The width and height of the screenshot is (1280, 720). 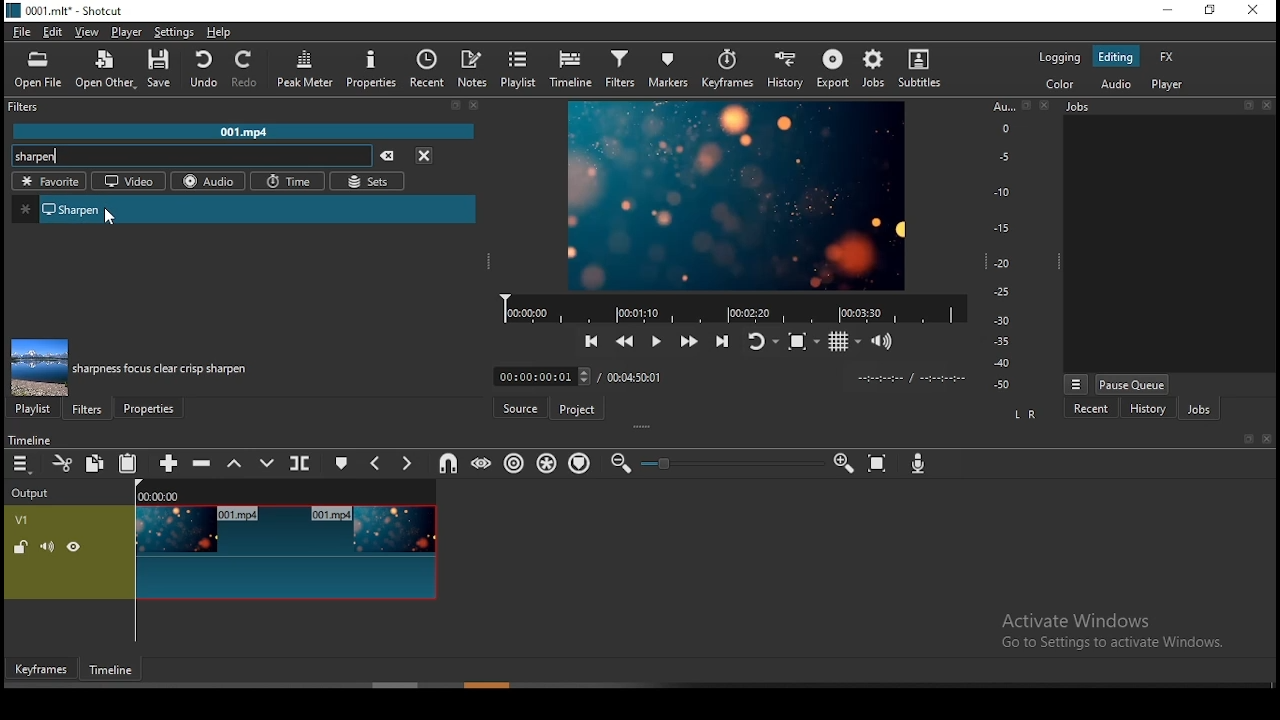 I want to click on time, so click(x=288, y=181).